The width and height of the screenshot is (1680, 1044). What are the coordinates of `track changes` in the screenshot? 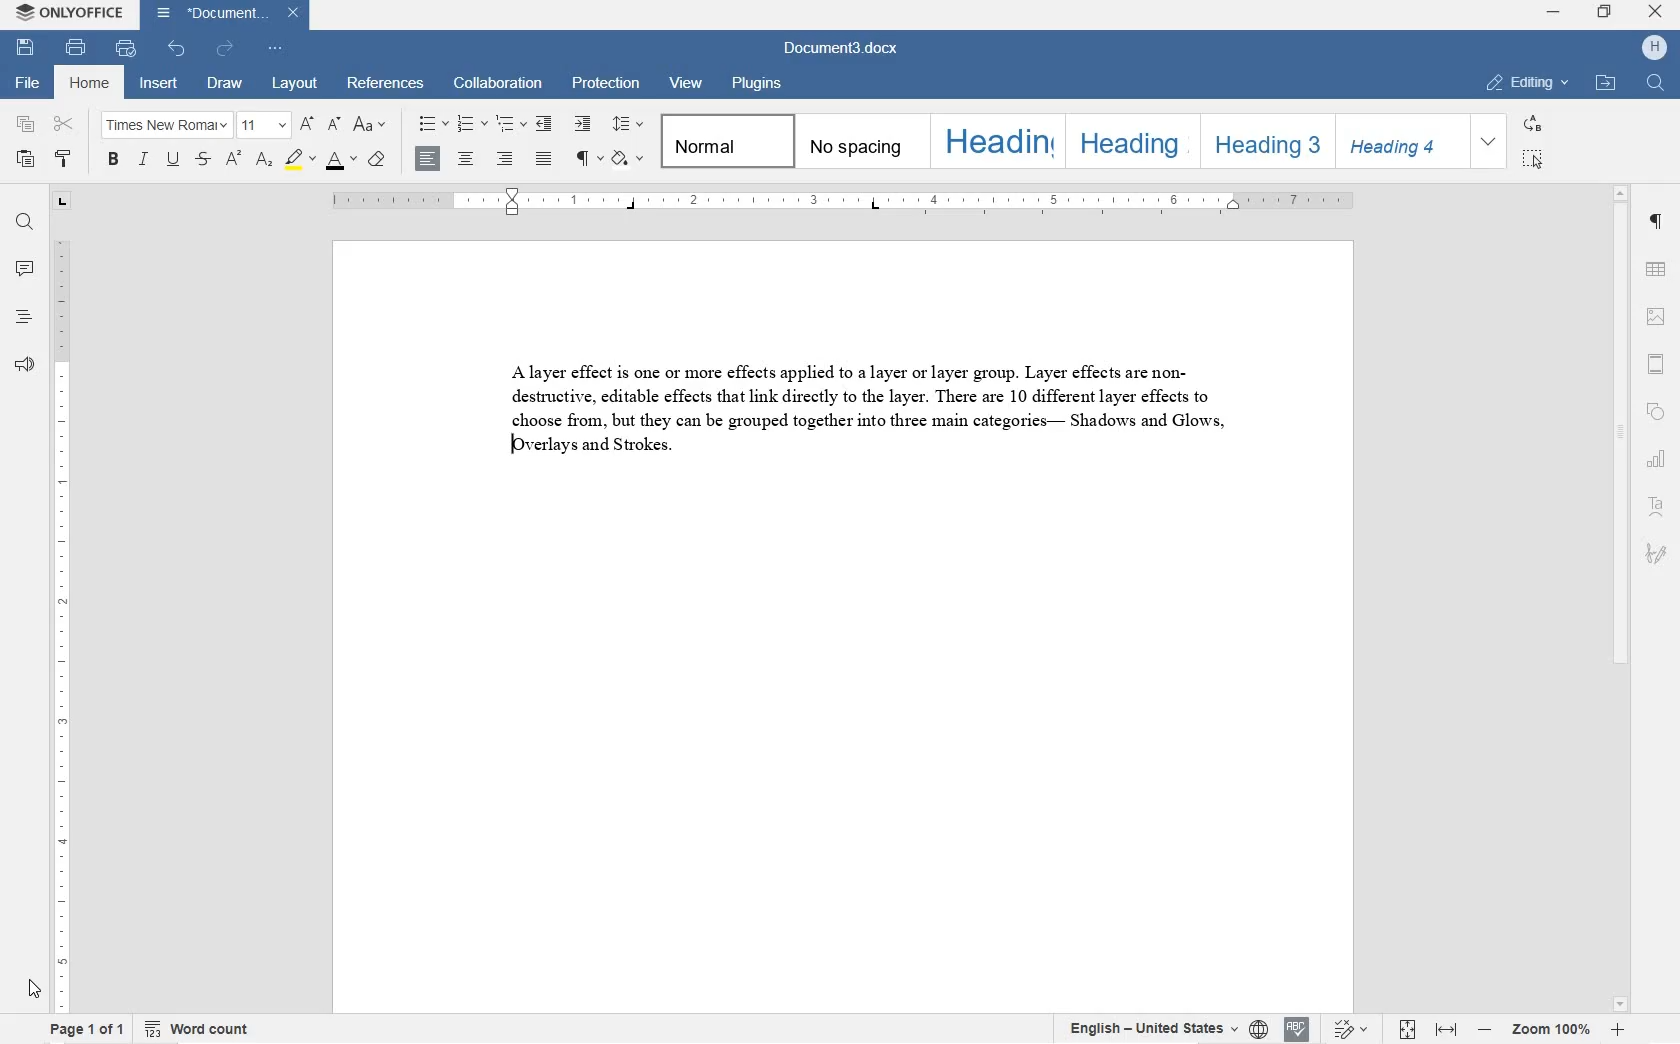 It's located at (1353, 1029).